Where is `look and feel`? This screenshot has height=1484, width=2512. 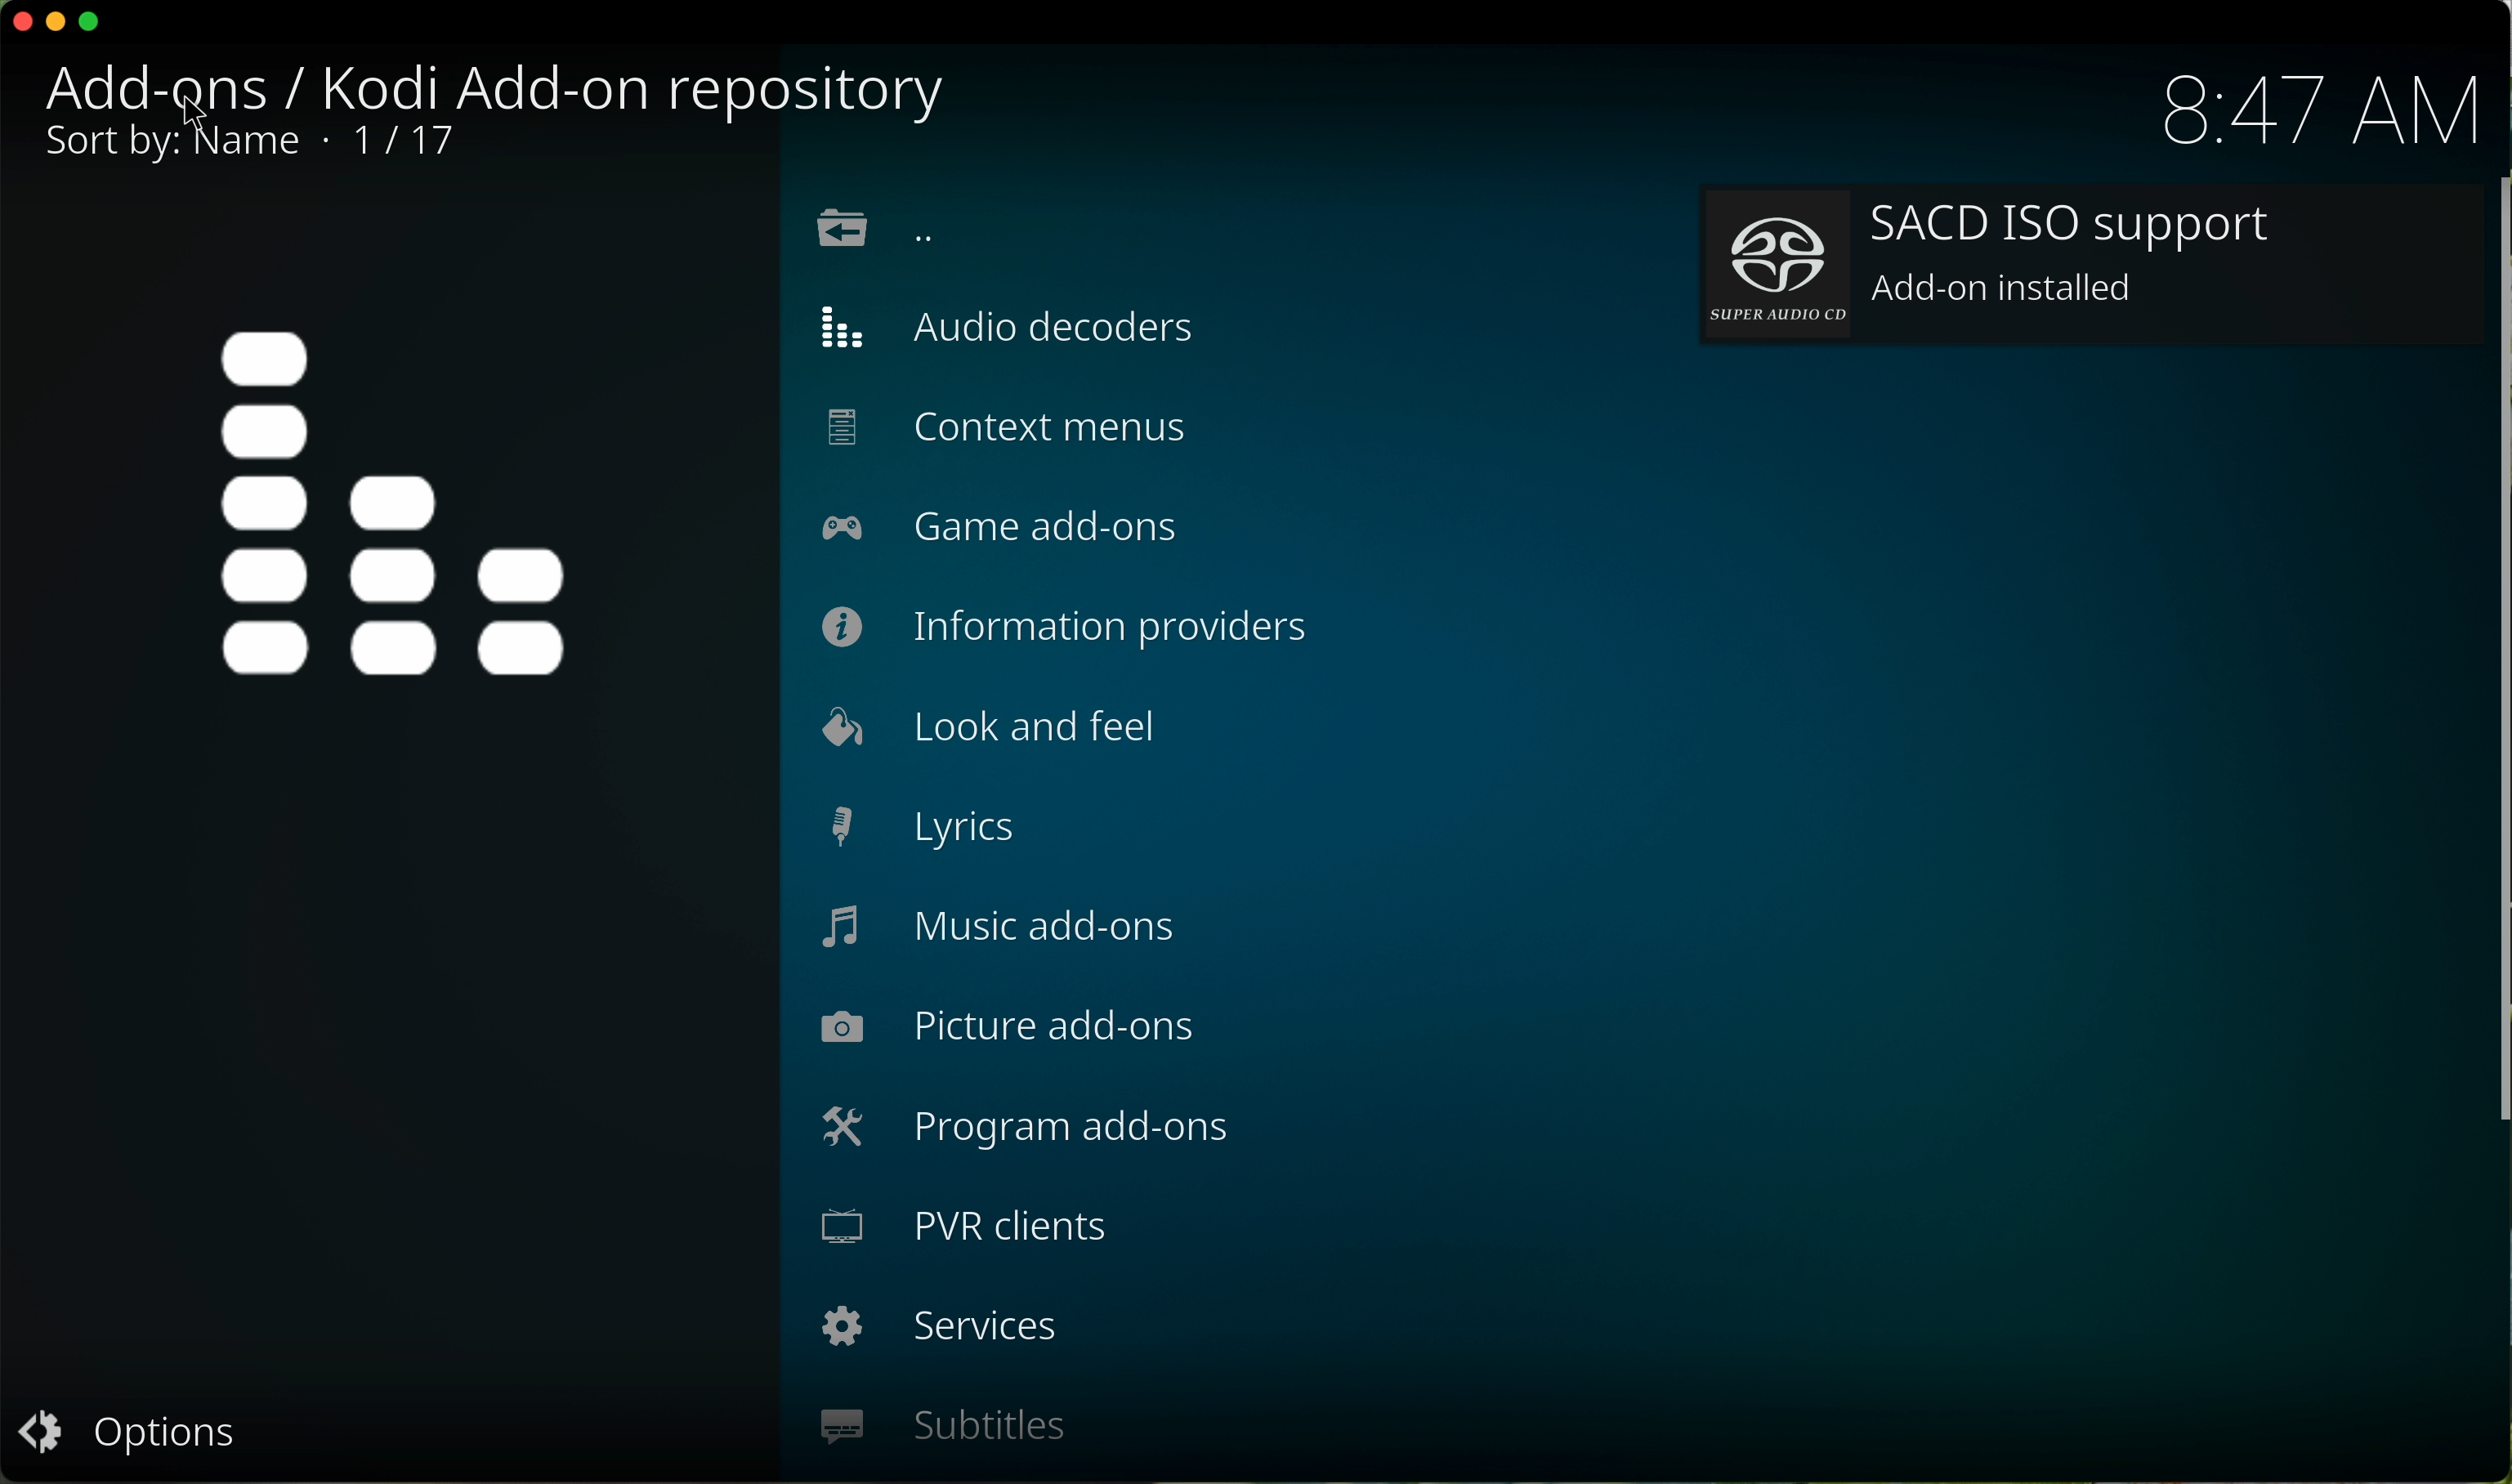
look and feel is located at coordinates (992, 727).